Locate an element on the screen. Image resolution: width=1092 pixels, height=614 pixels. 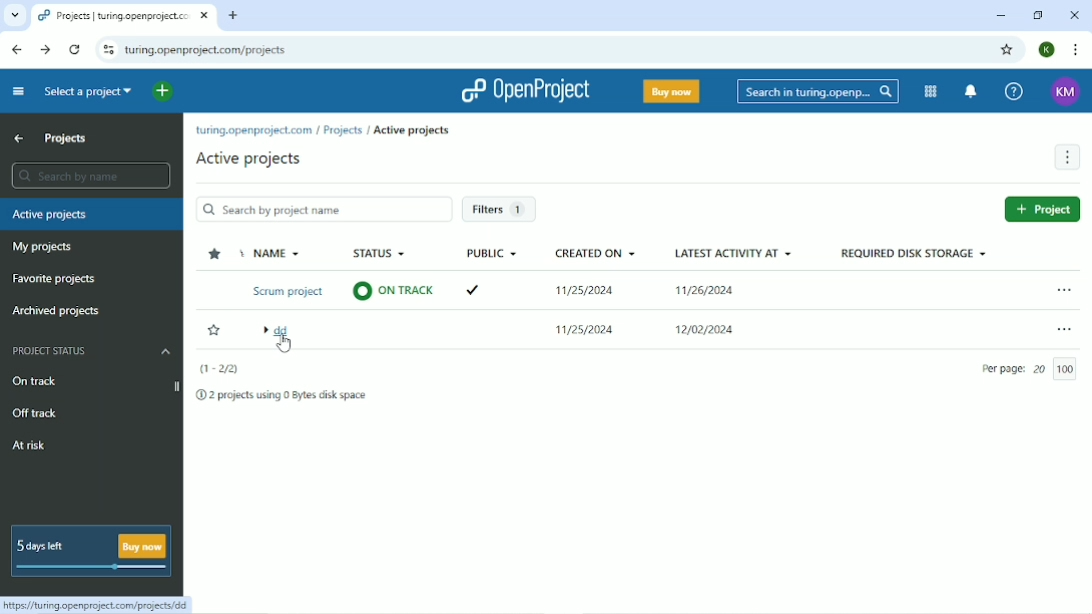
(1-2/2) is located at coordinates (216, 369).